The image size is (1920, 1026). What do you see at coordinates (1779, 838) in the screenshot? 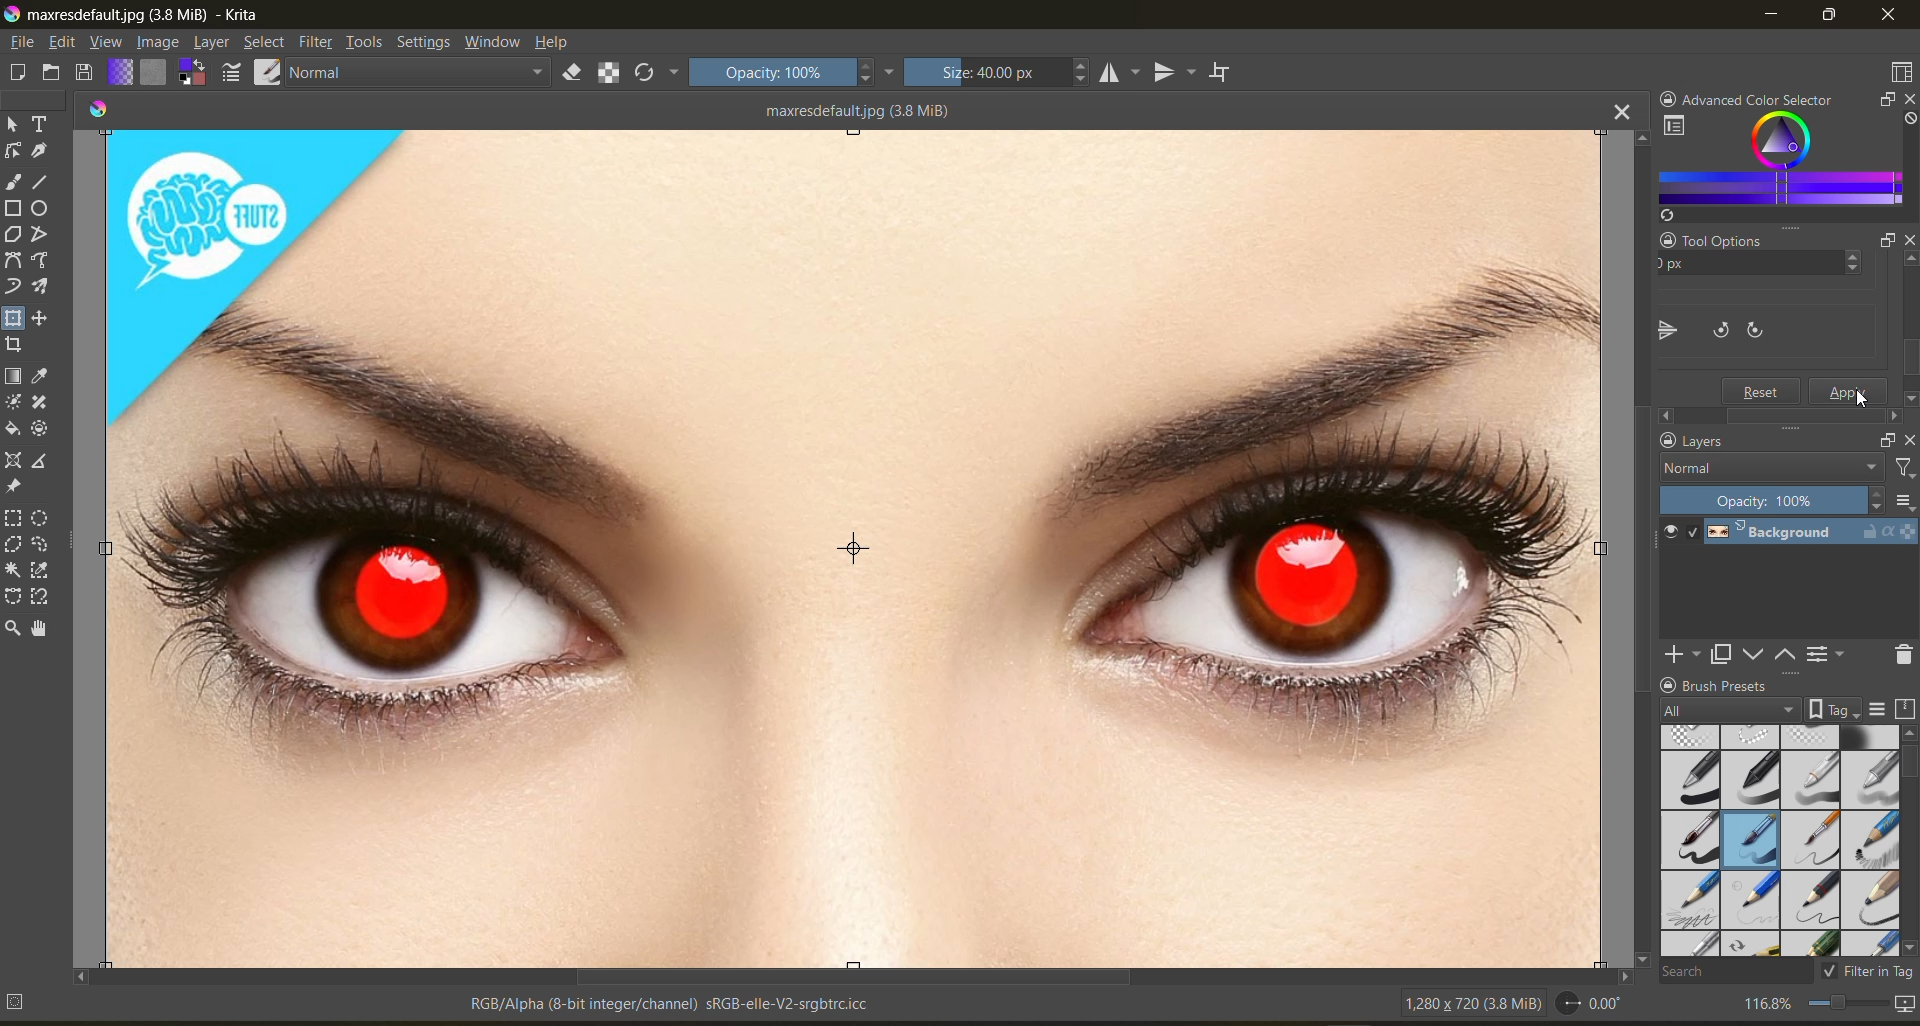
I see `brush presets` at bounding box center [1779, 838].